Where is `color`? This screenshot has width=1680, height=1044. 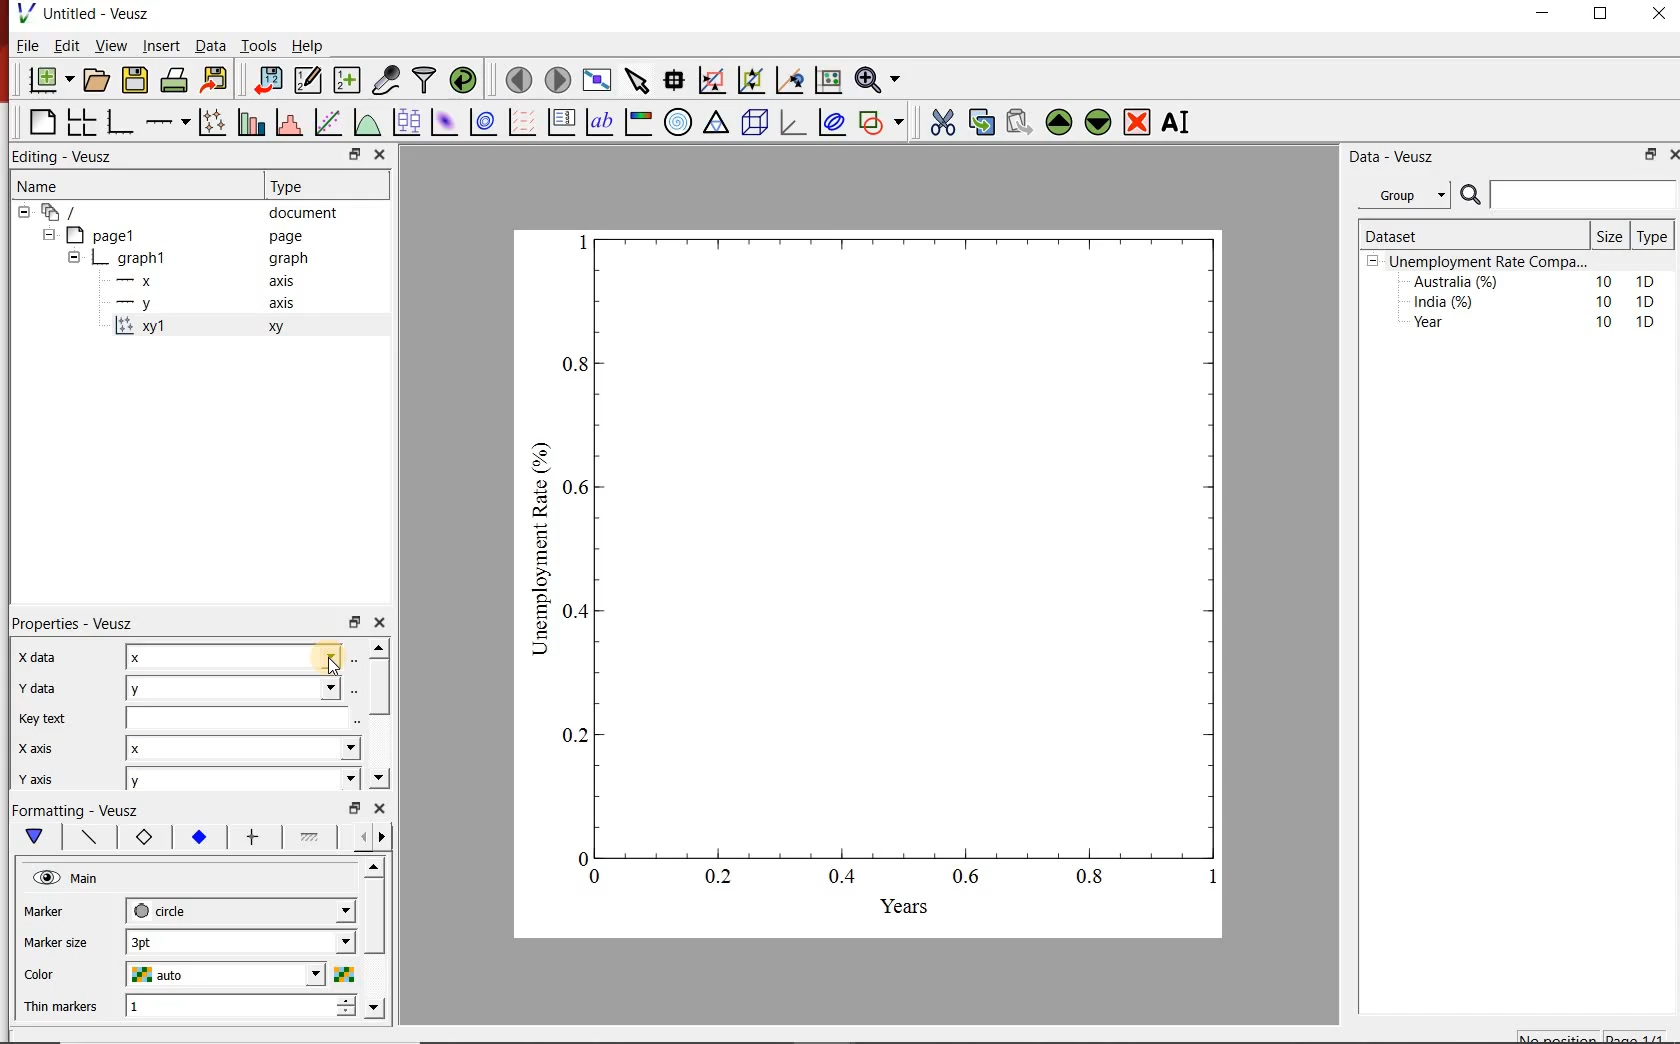
color is located at coordinates (55, 975).